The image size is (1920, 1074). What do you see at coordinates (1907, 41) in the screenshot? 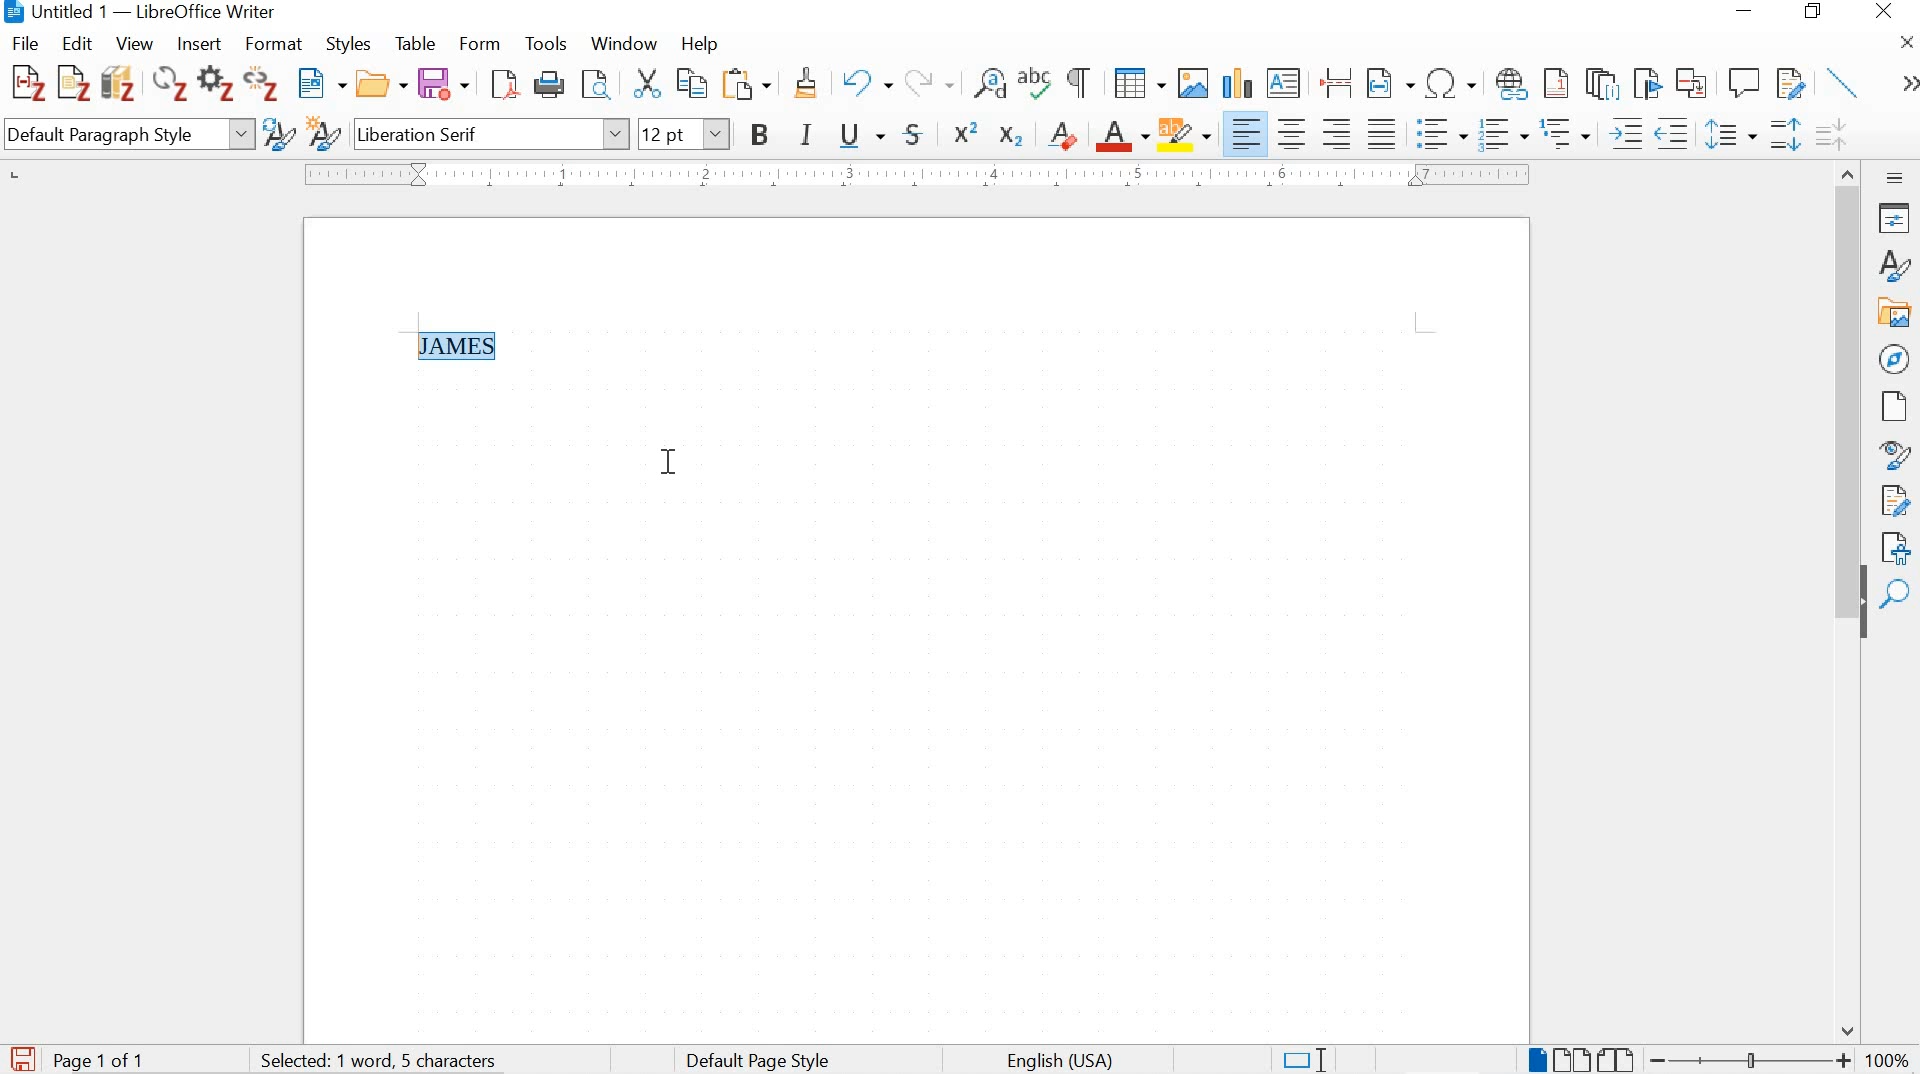
I see `close document` at bounding box center [1907, 41].